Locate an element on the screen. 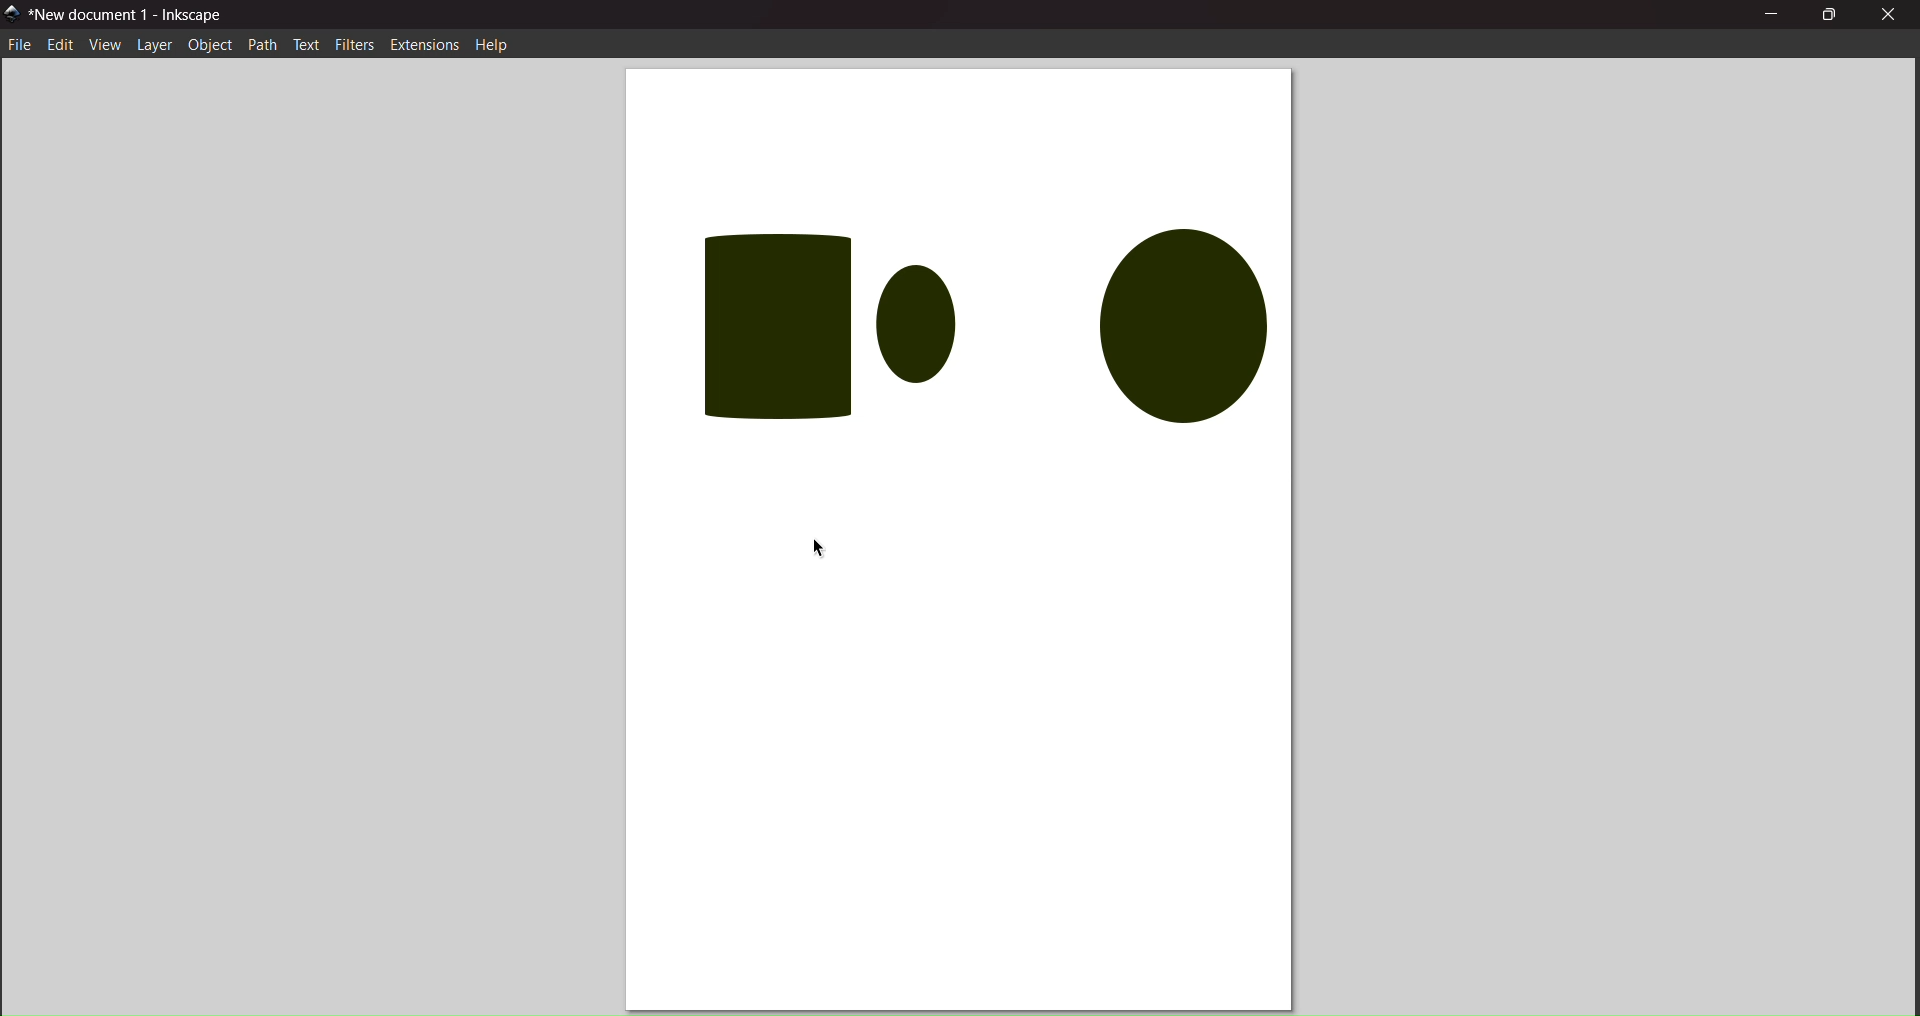  maximize is located at coordinates (1827, 16).